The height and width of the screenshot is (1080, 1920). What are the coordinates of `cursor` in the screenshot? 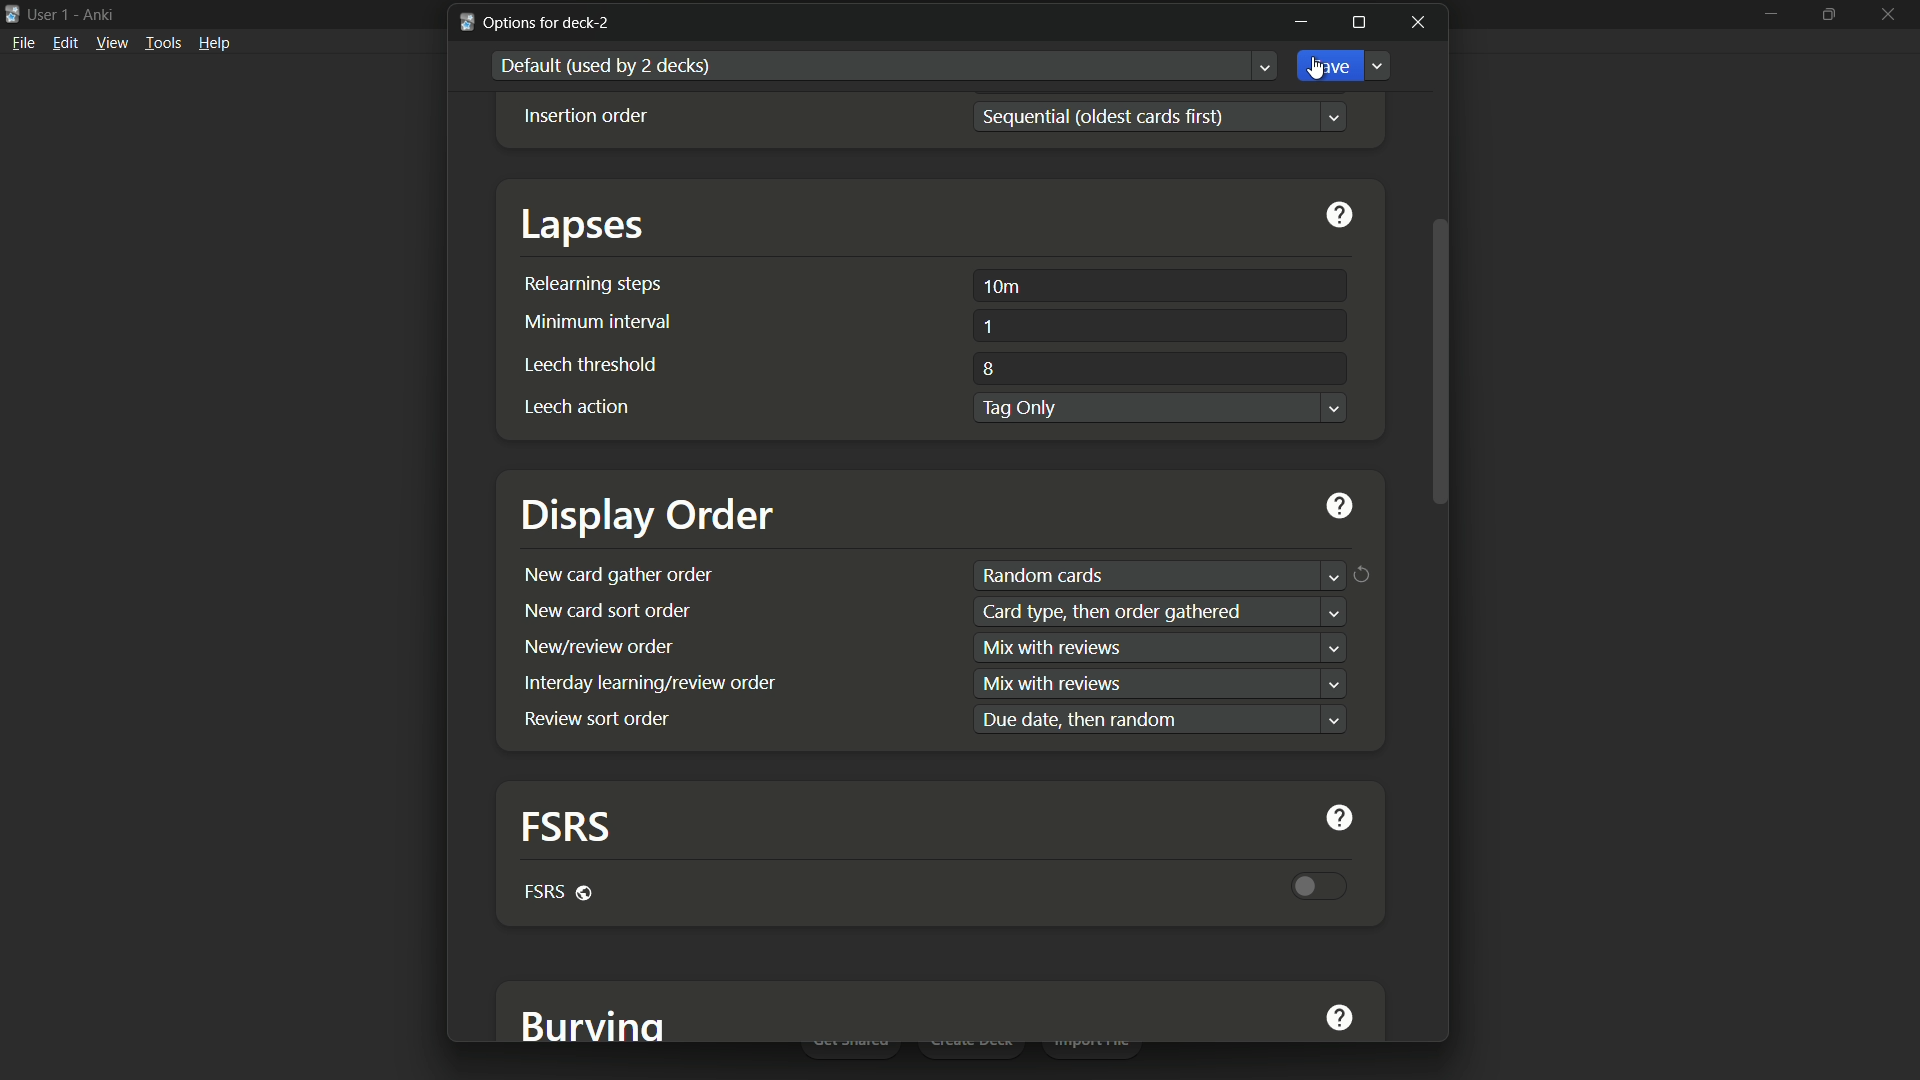 It's located at (1317, 73).